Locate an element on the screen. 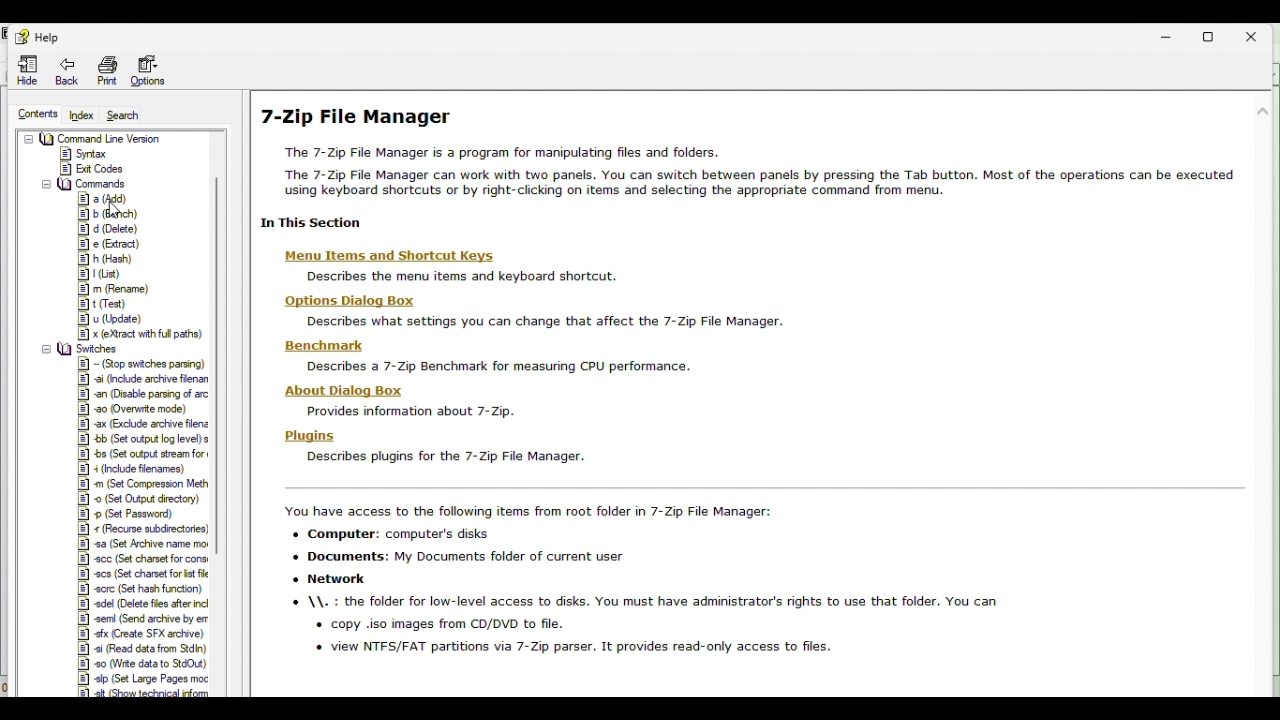 The height and width of the screenshot is (720, 1280). t is located at coordinates (116, 303).